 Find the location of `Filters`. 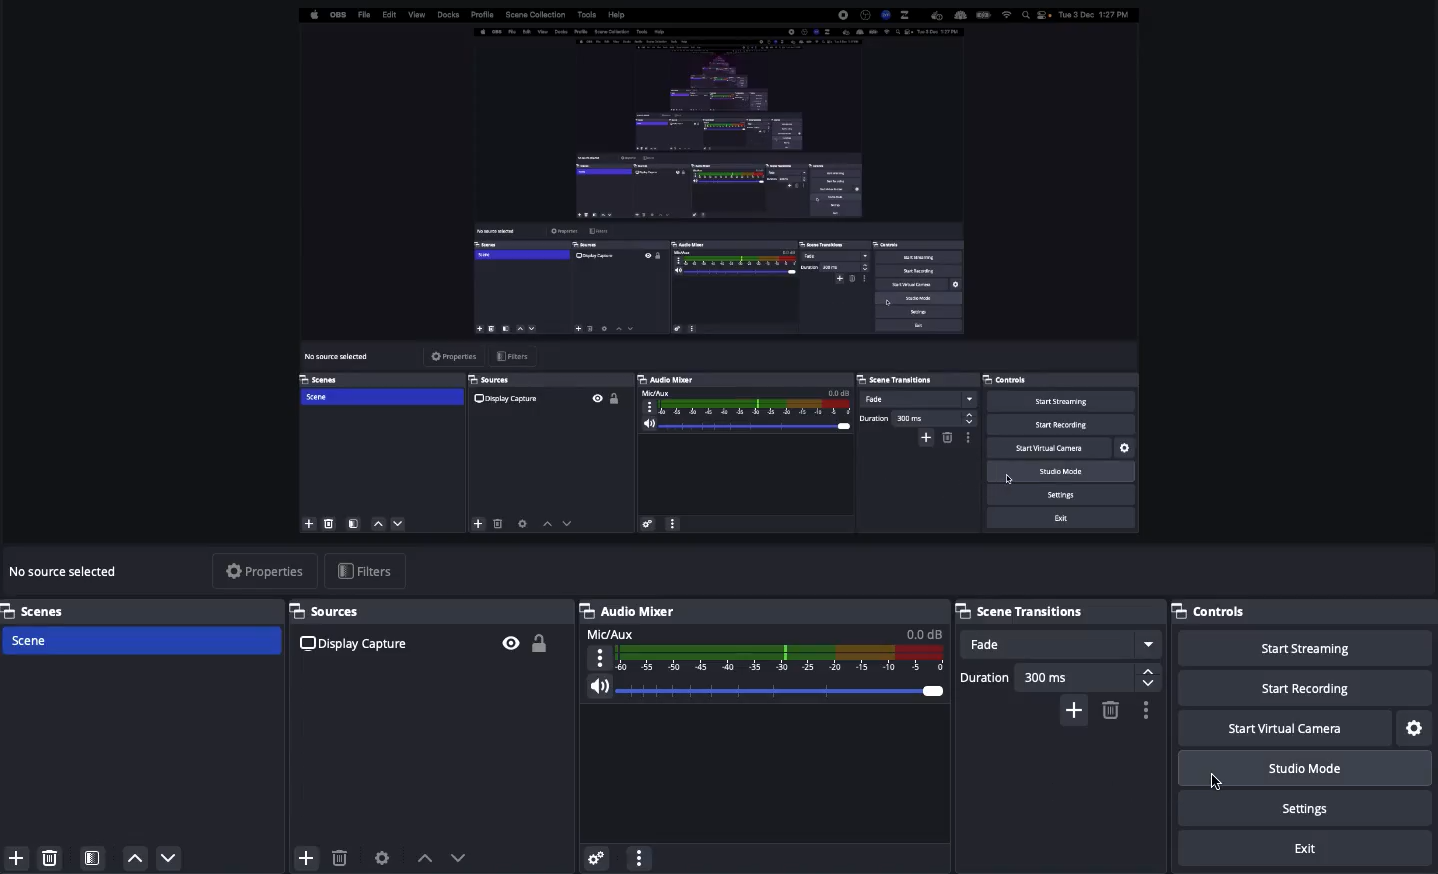

Filters is located at coordinates (368, 570).